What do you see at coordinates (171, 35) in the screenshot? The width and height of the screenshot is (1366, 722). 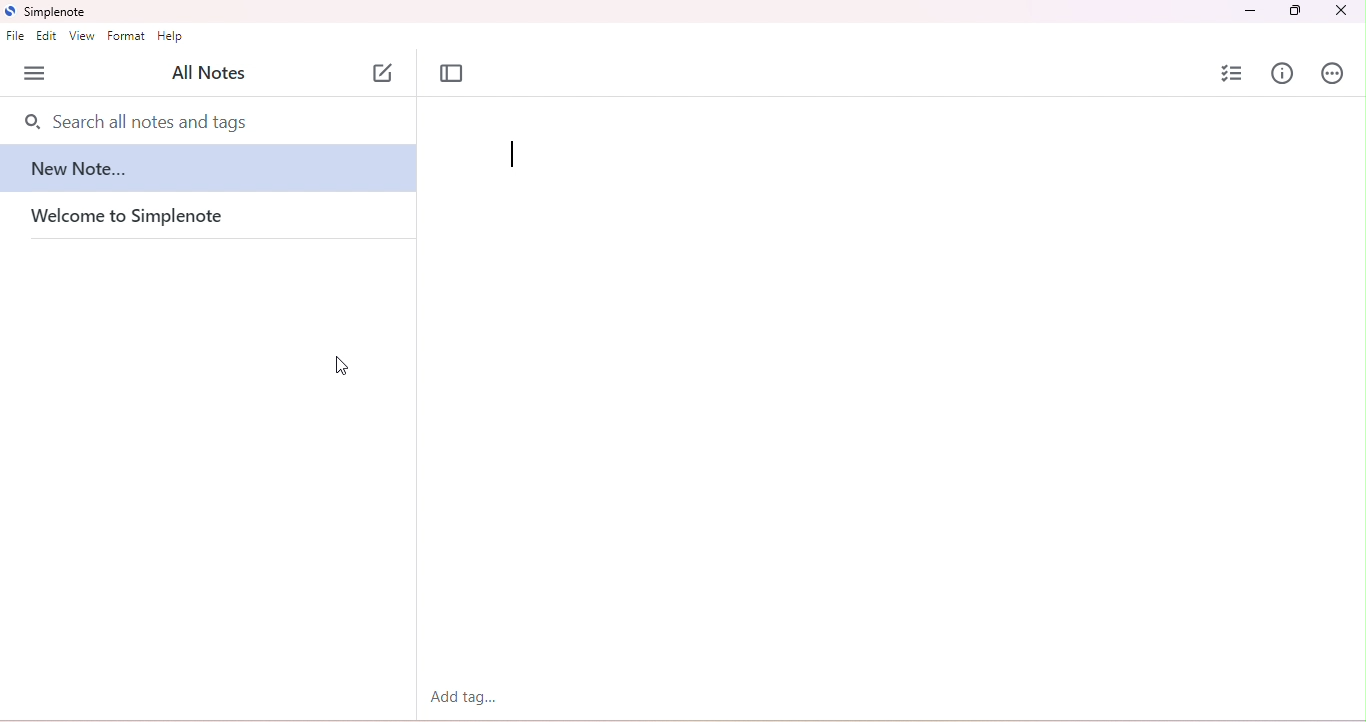 I see `help` at bounding box center [171, 35].